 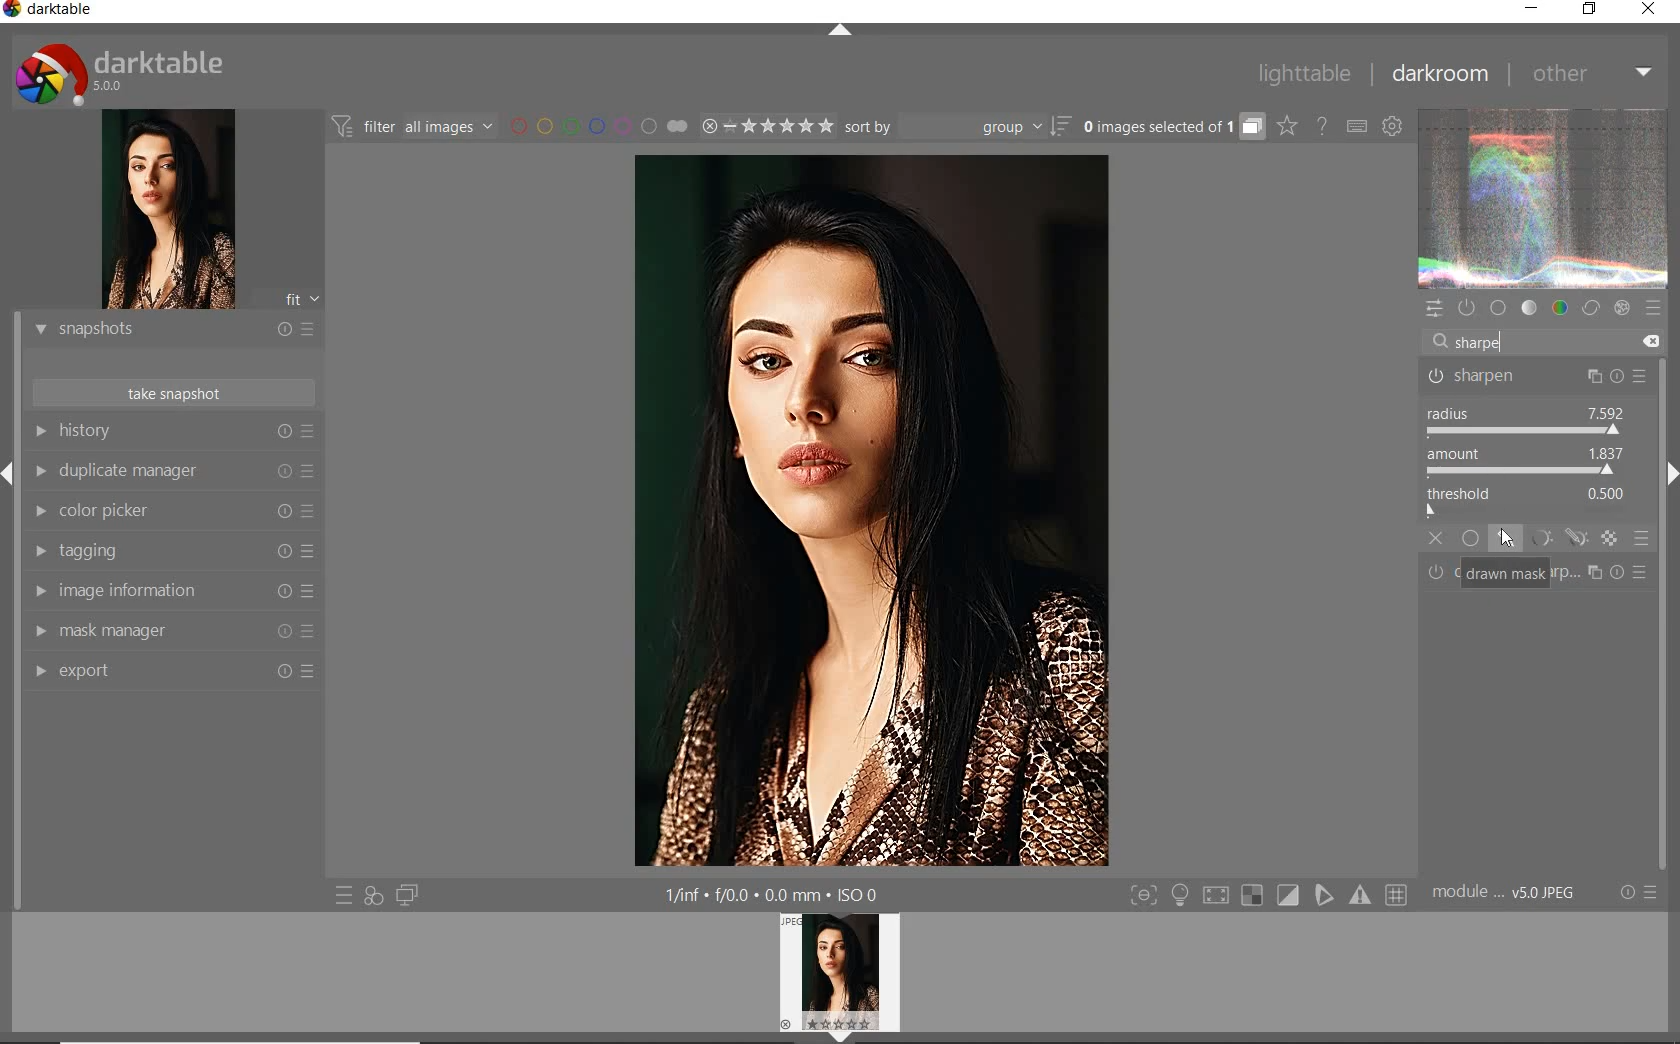 I want to click on sort, so click(x=956, y=125).